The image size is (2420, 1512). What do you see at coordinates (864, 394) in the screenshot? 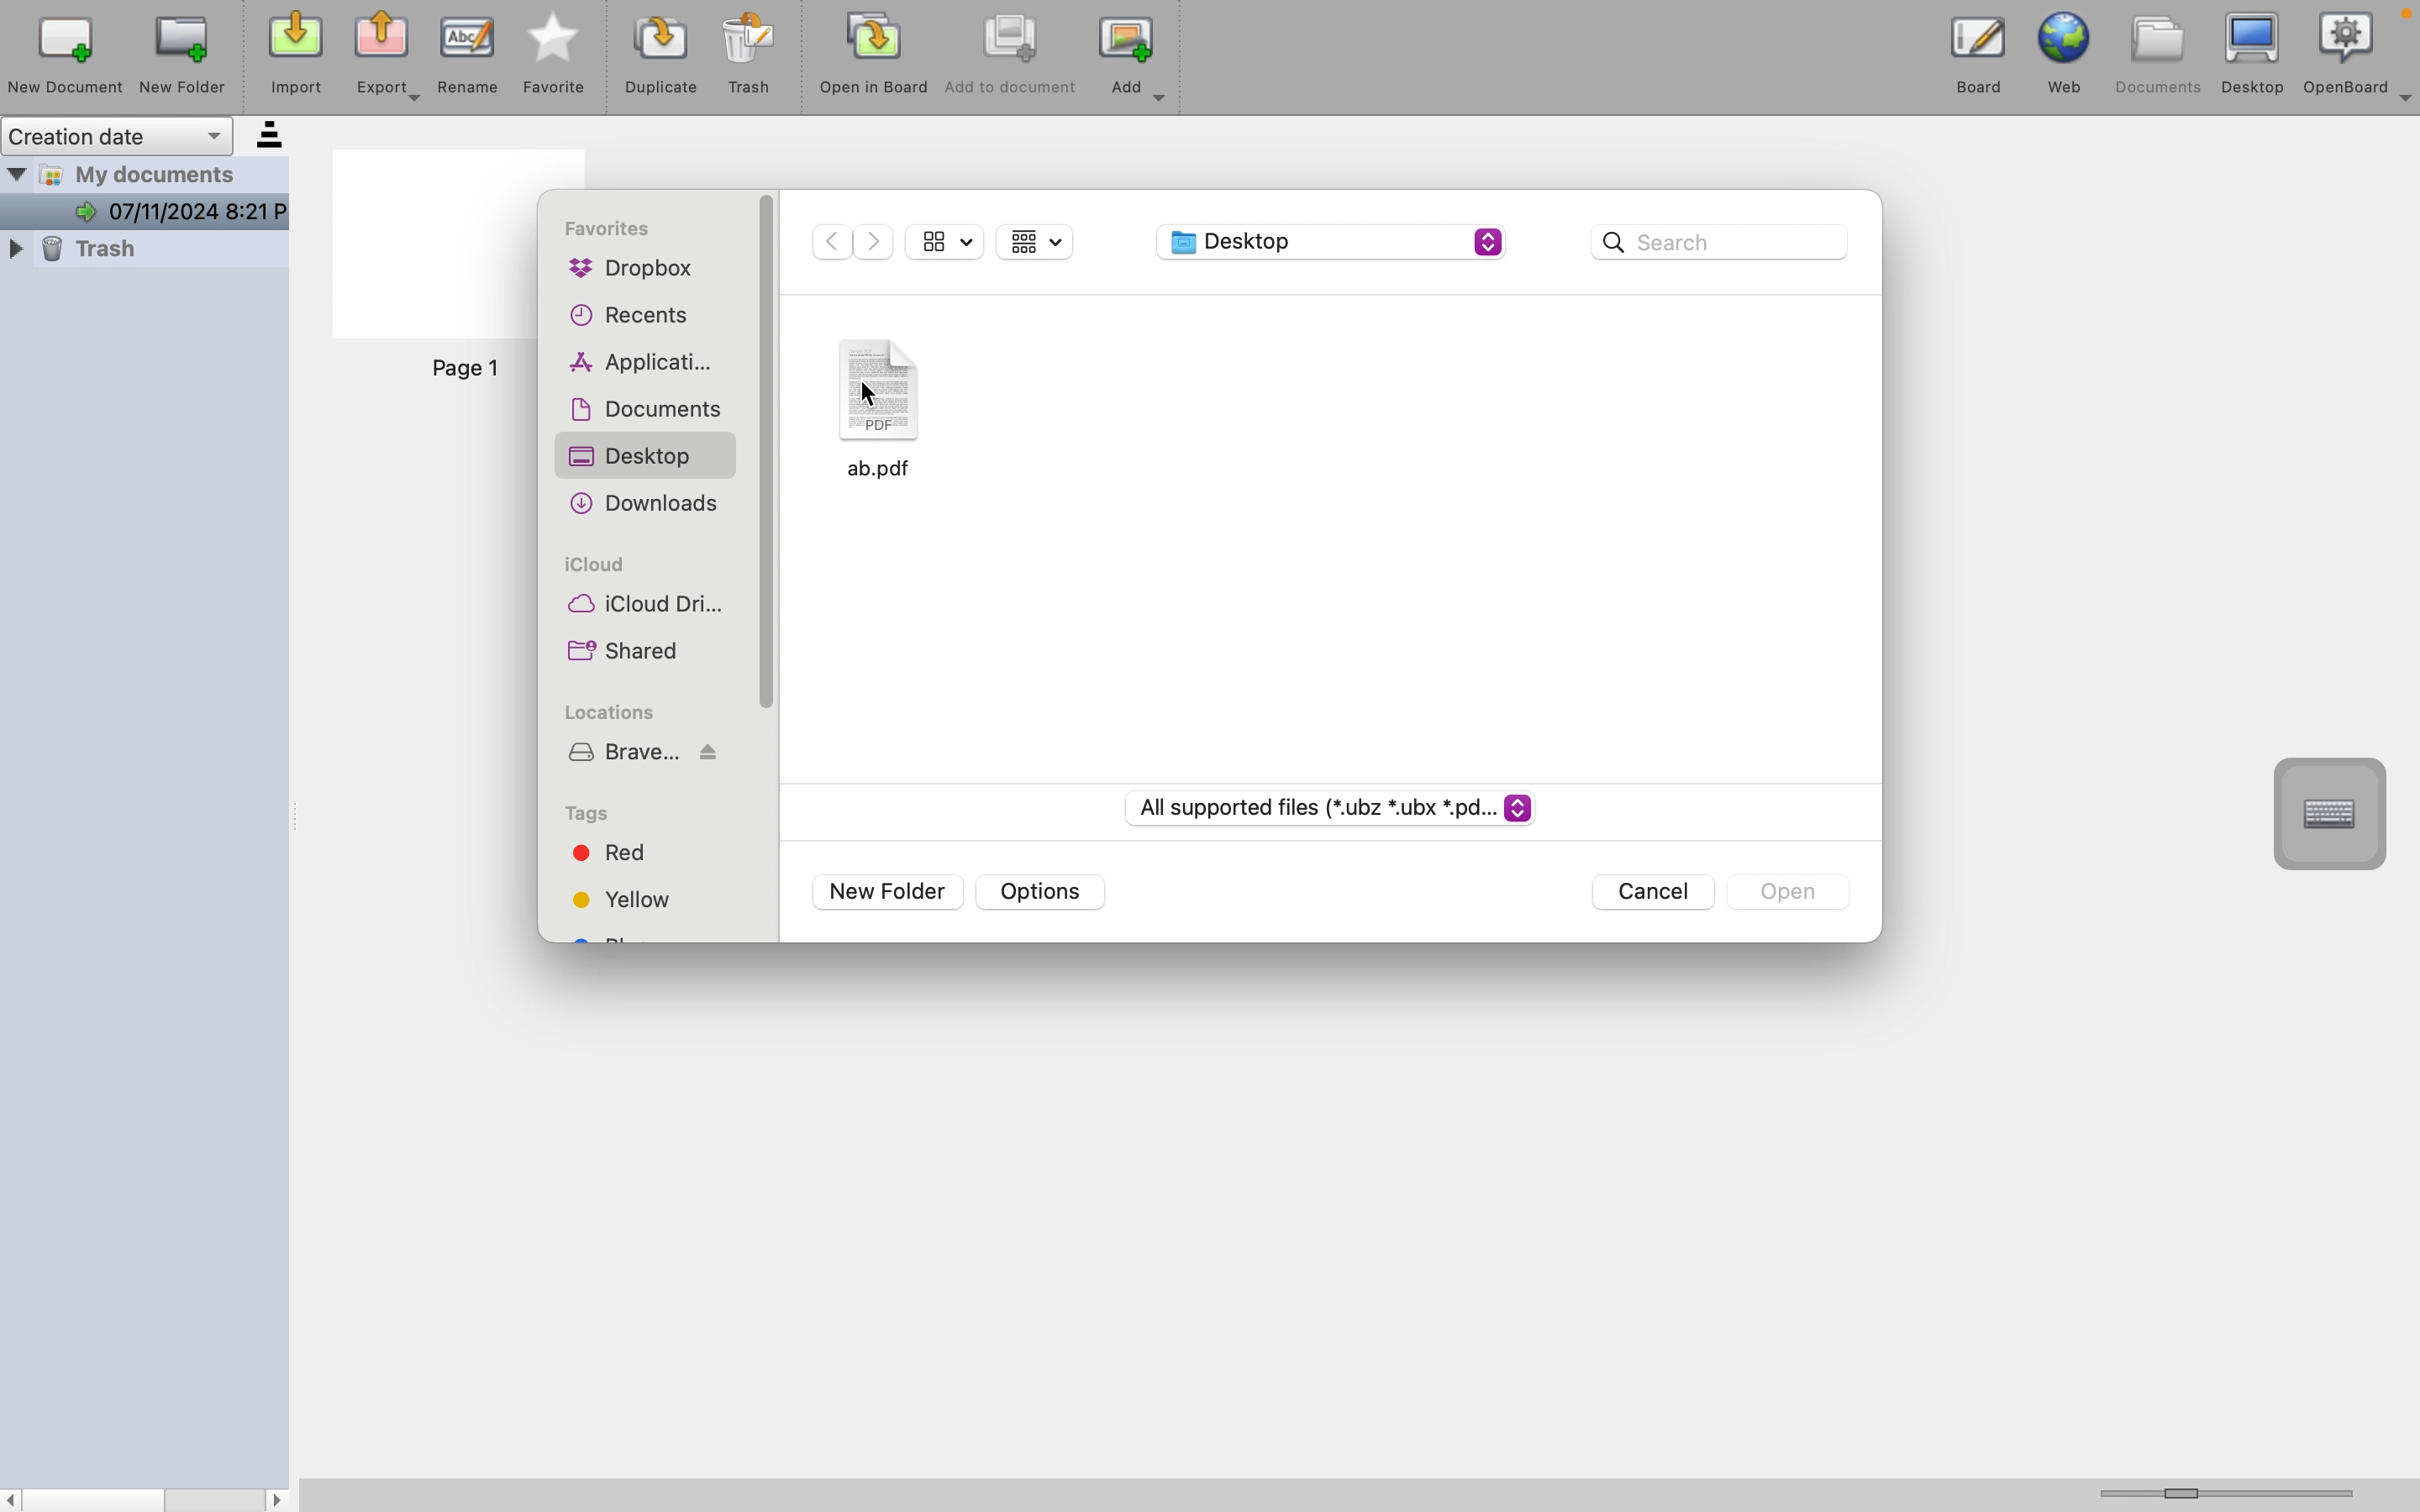
I see `cursor` at bounding box center [864, 394].